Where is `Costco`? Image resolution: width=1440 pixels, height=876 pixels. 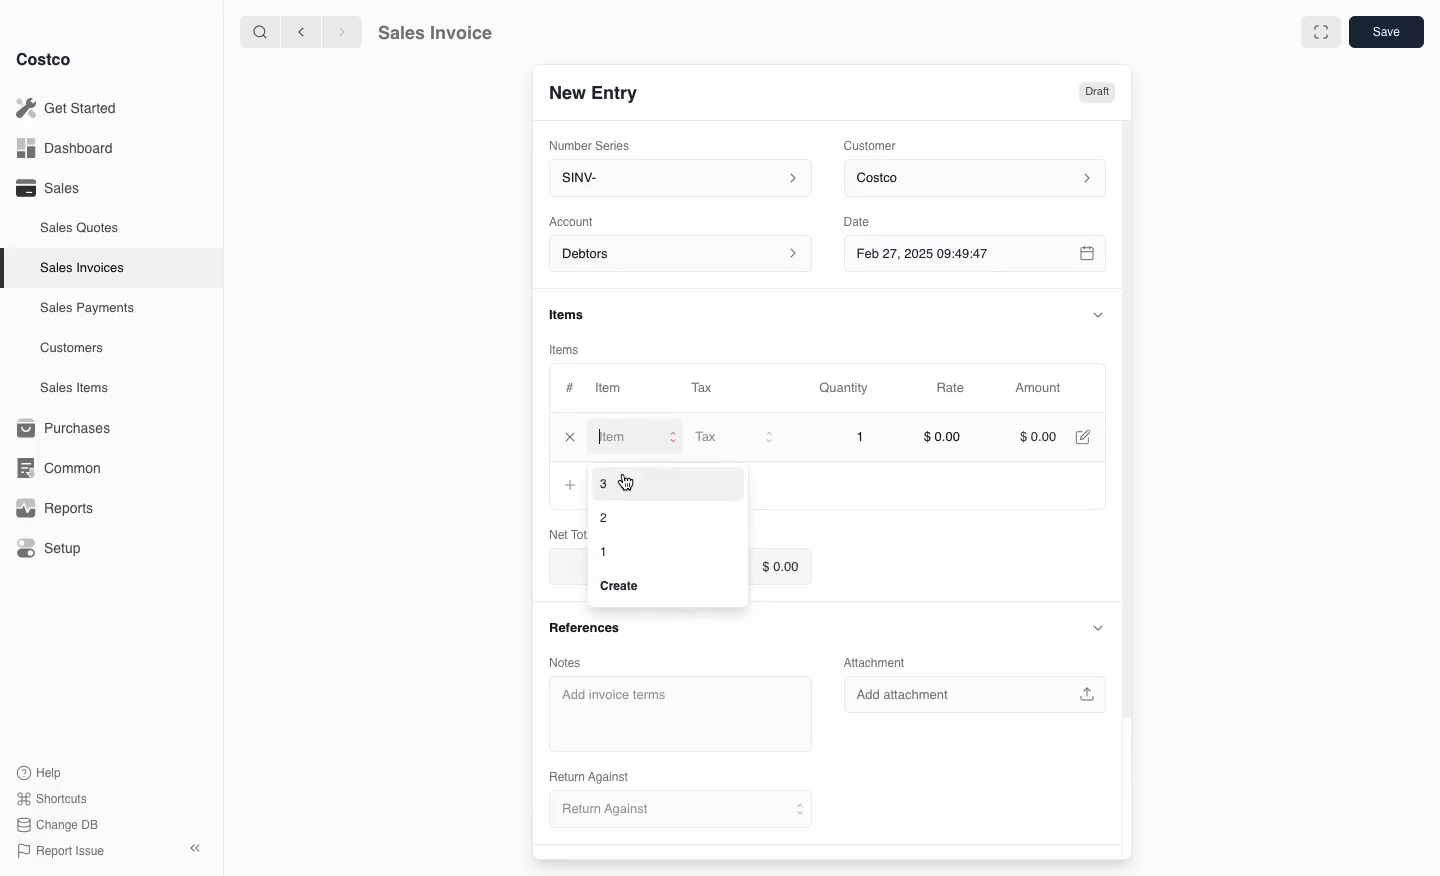 Costco is located at coordinates (45, 60).